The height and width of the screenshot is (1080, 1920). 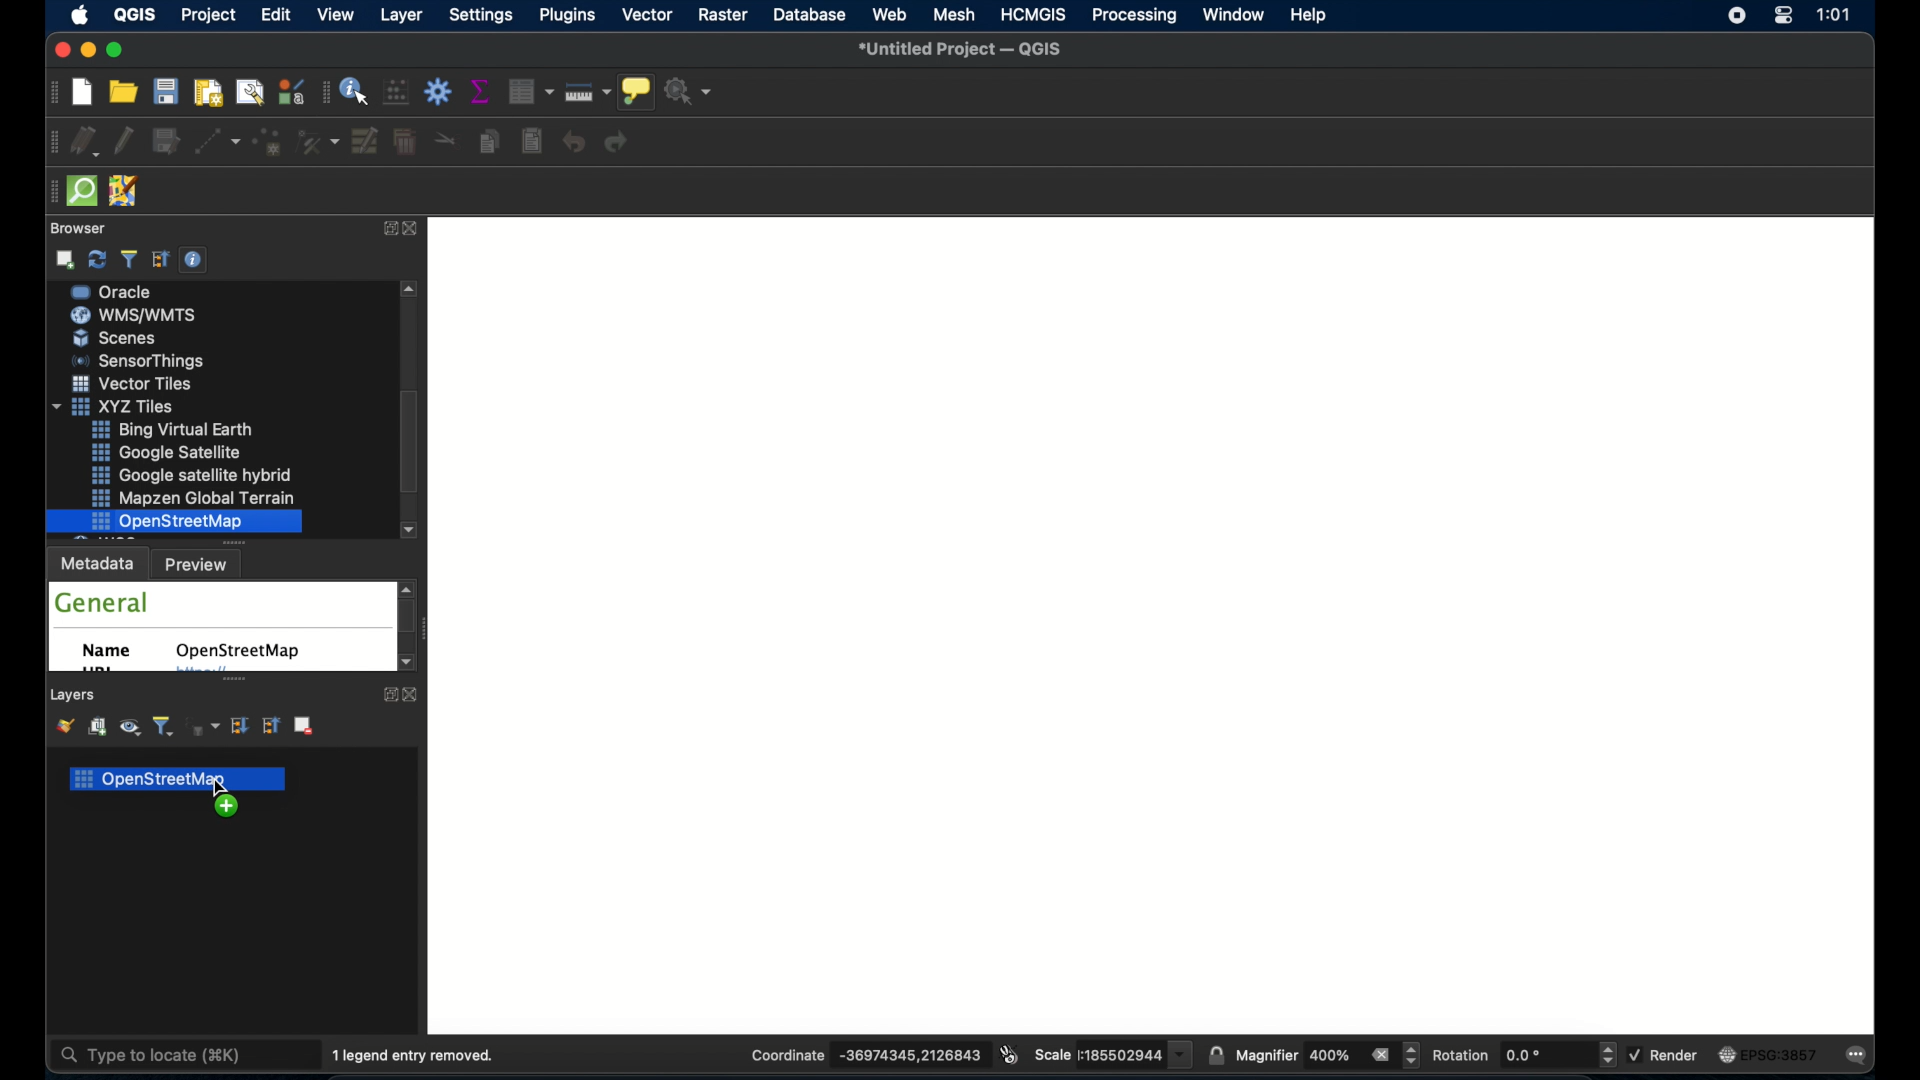 I want to click on scale, so click(x=1112, y=1054).